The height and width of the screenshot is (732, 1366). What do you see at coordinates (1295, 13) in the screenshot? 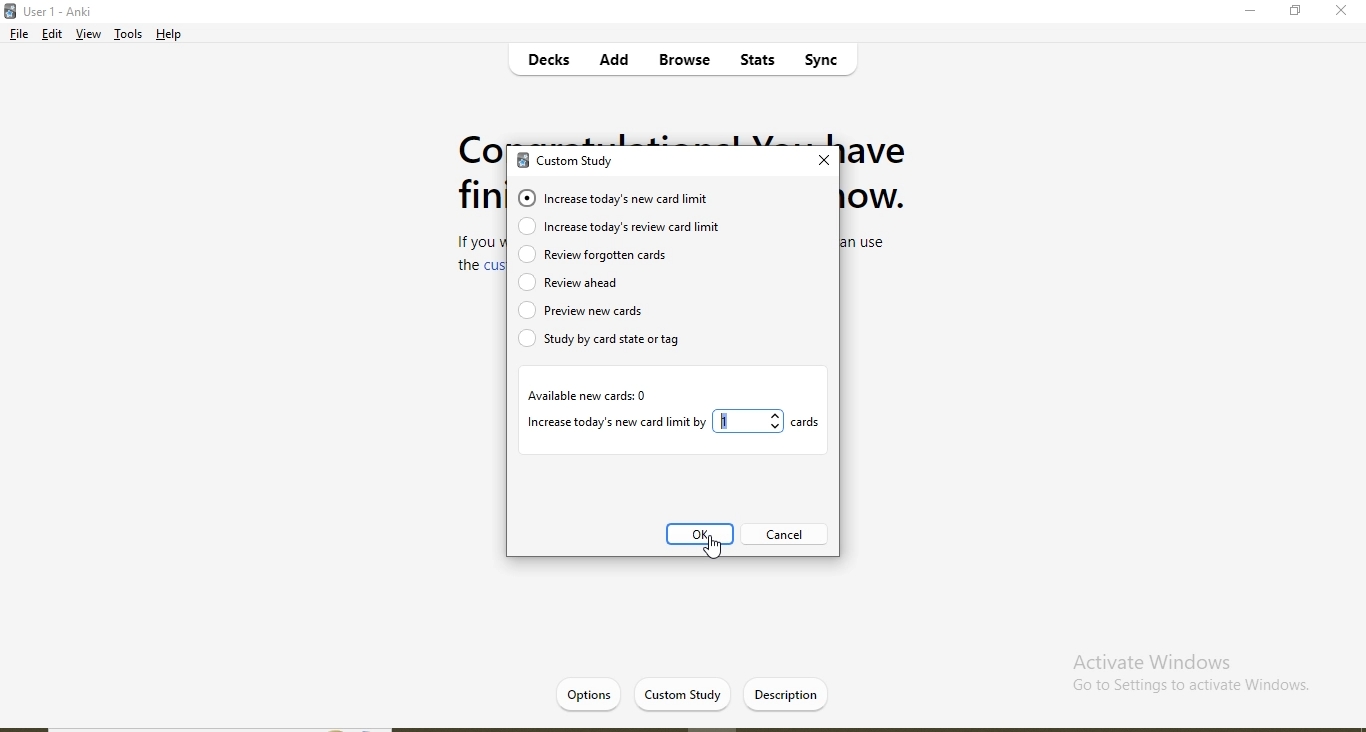
I see `restore` at bounding box center [1295, 13].